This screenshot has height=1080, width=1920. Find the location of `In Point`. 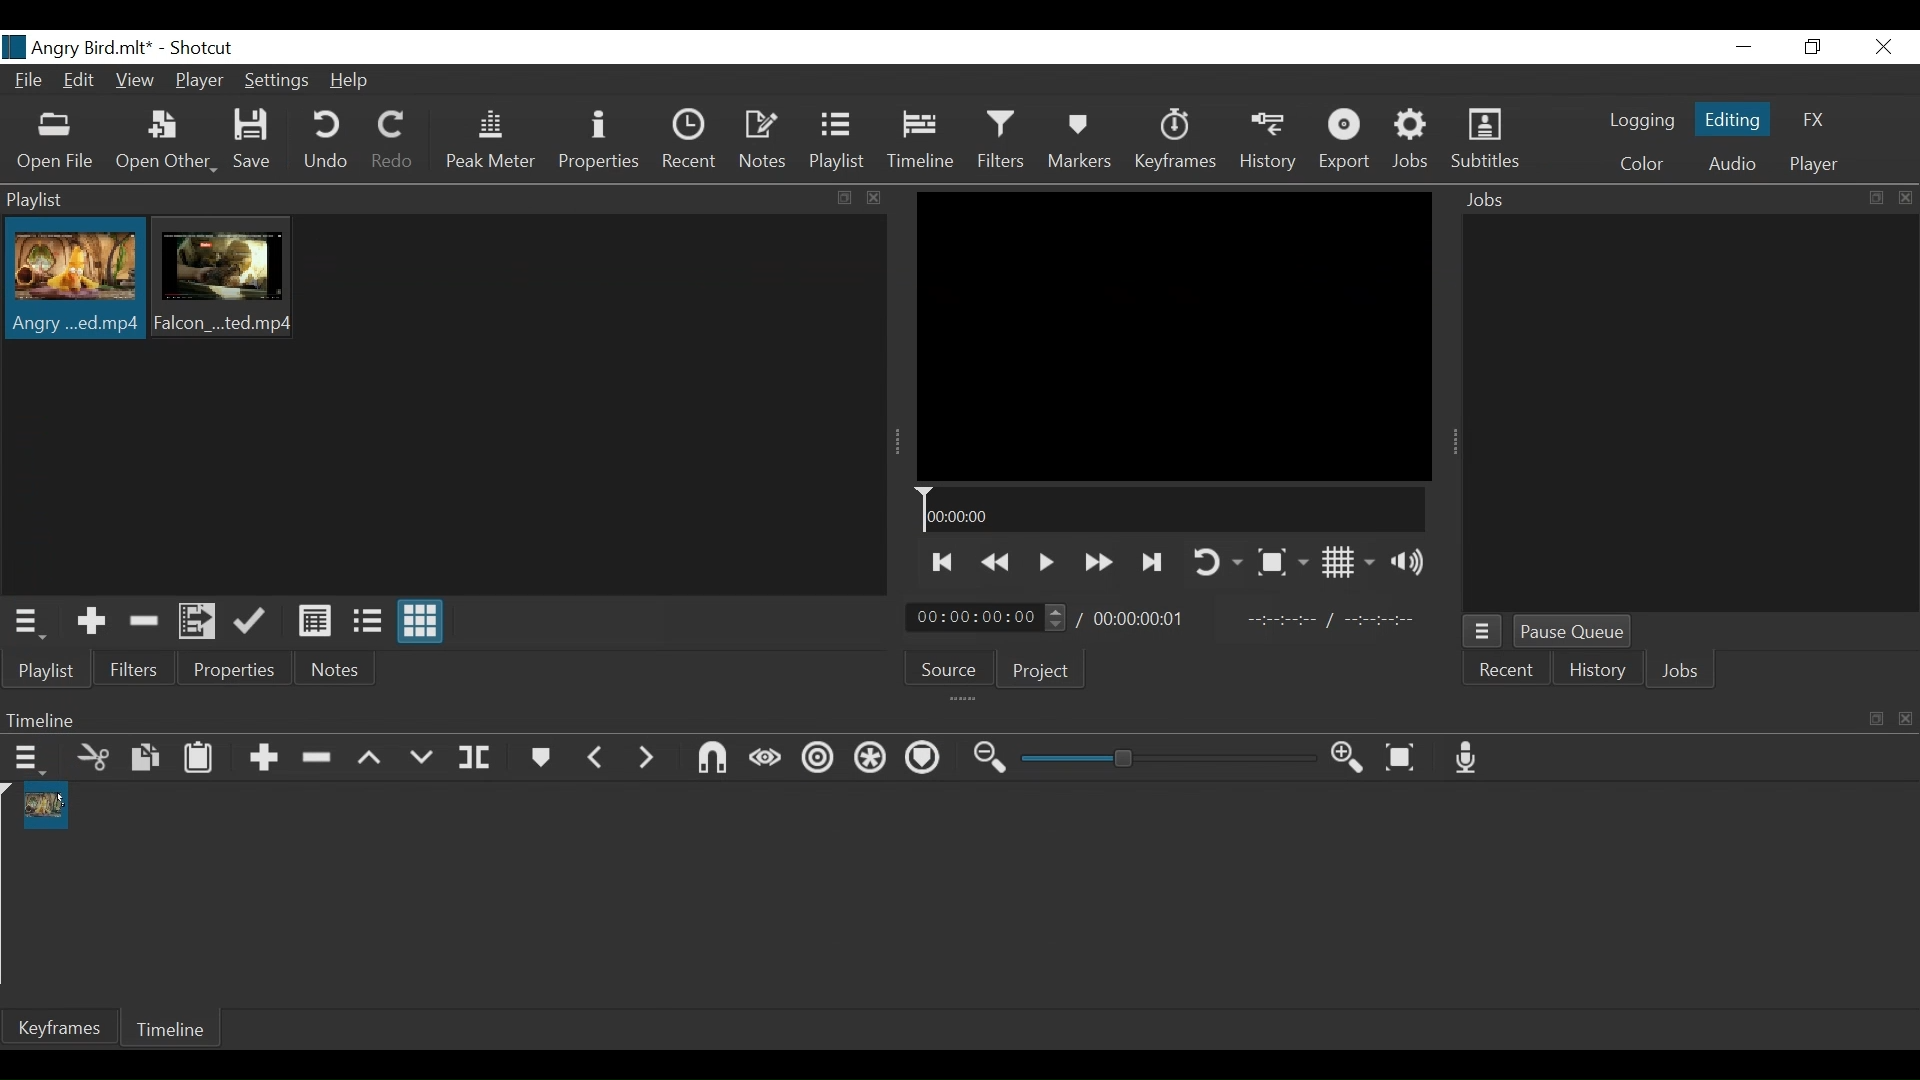

In Point is located at coordinates (1334, 621).